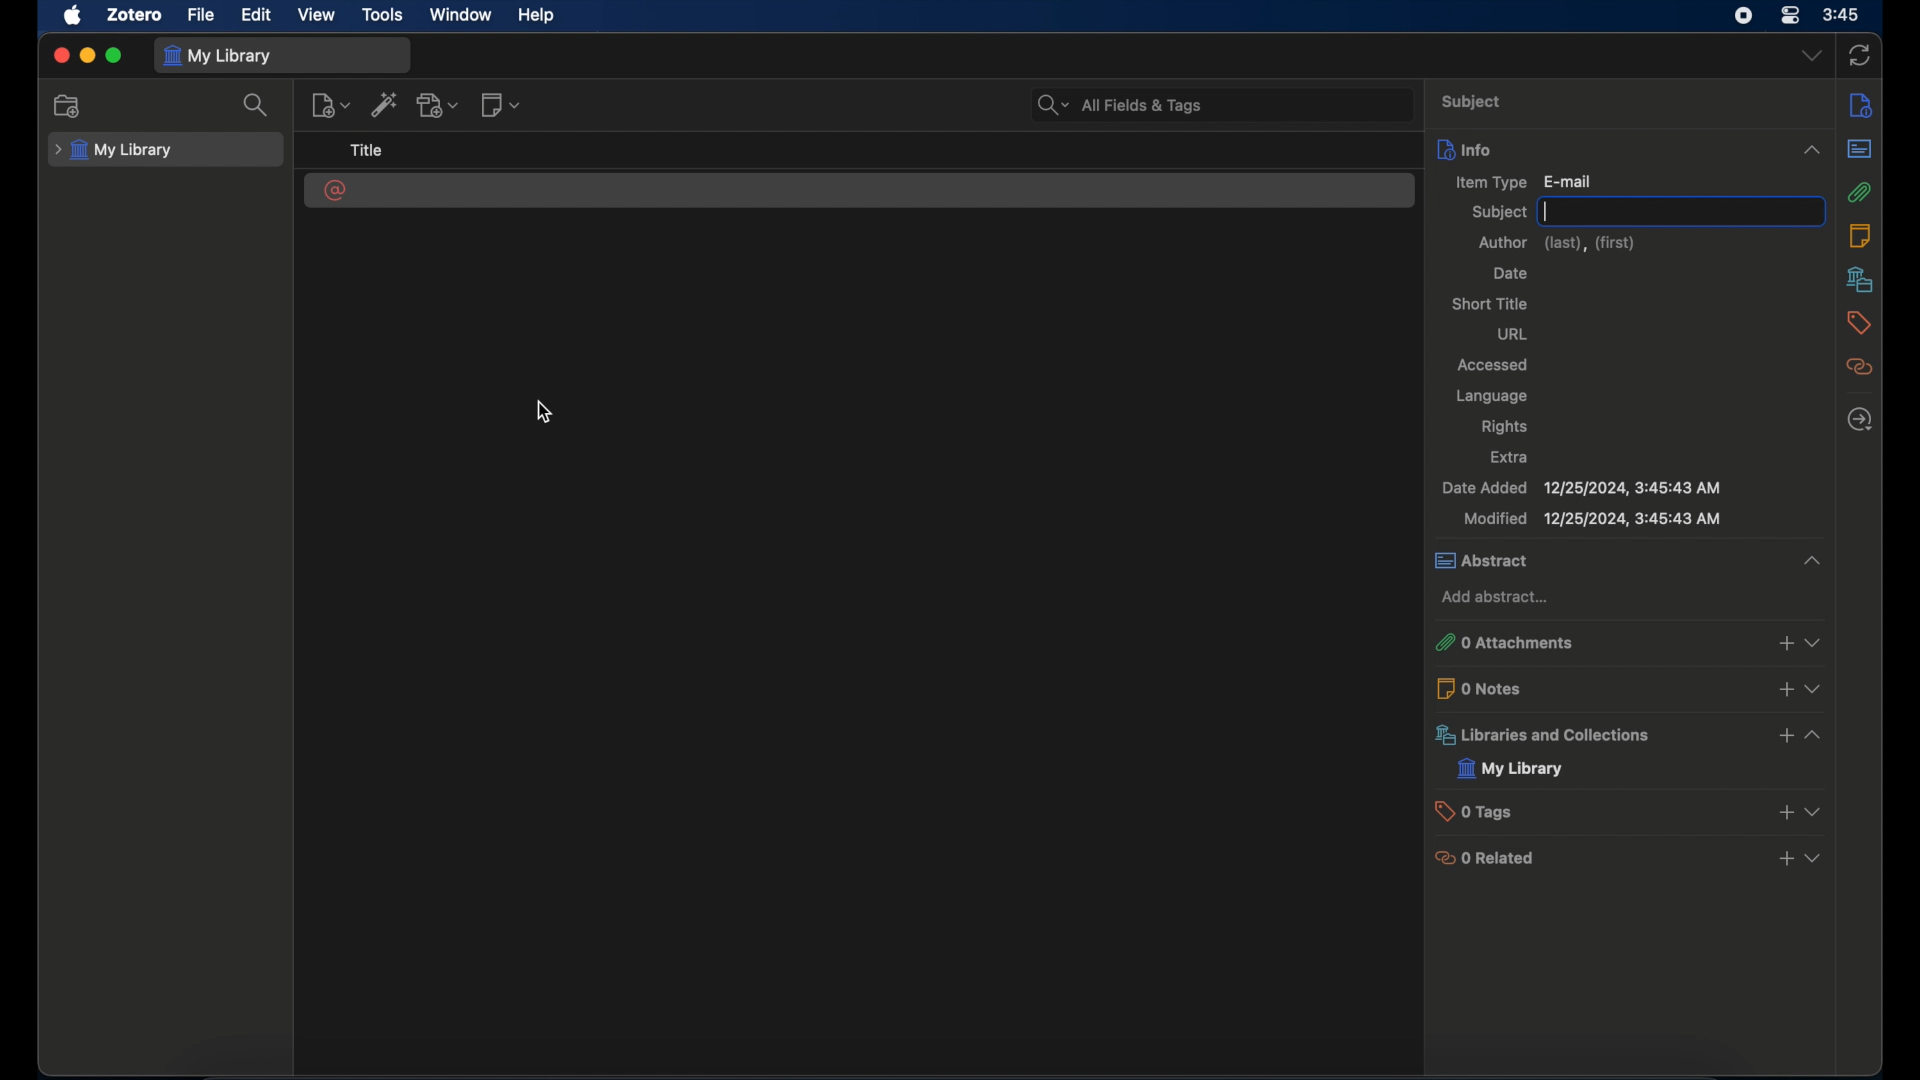 The image size is (1920, 1080). I want to click on short title, so click(1490, 303).